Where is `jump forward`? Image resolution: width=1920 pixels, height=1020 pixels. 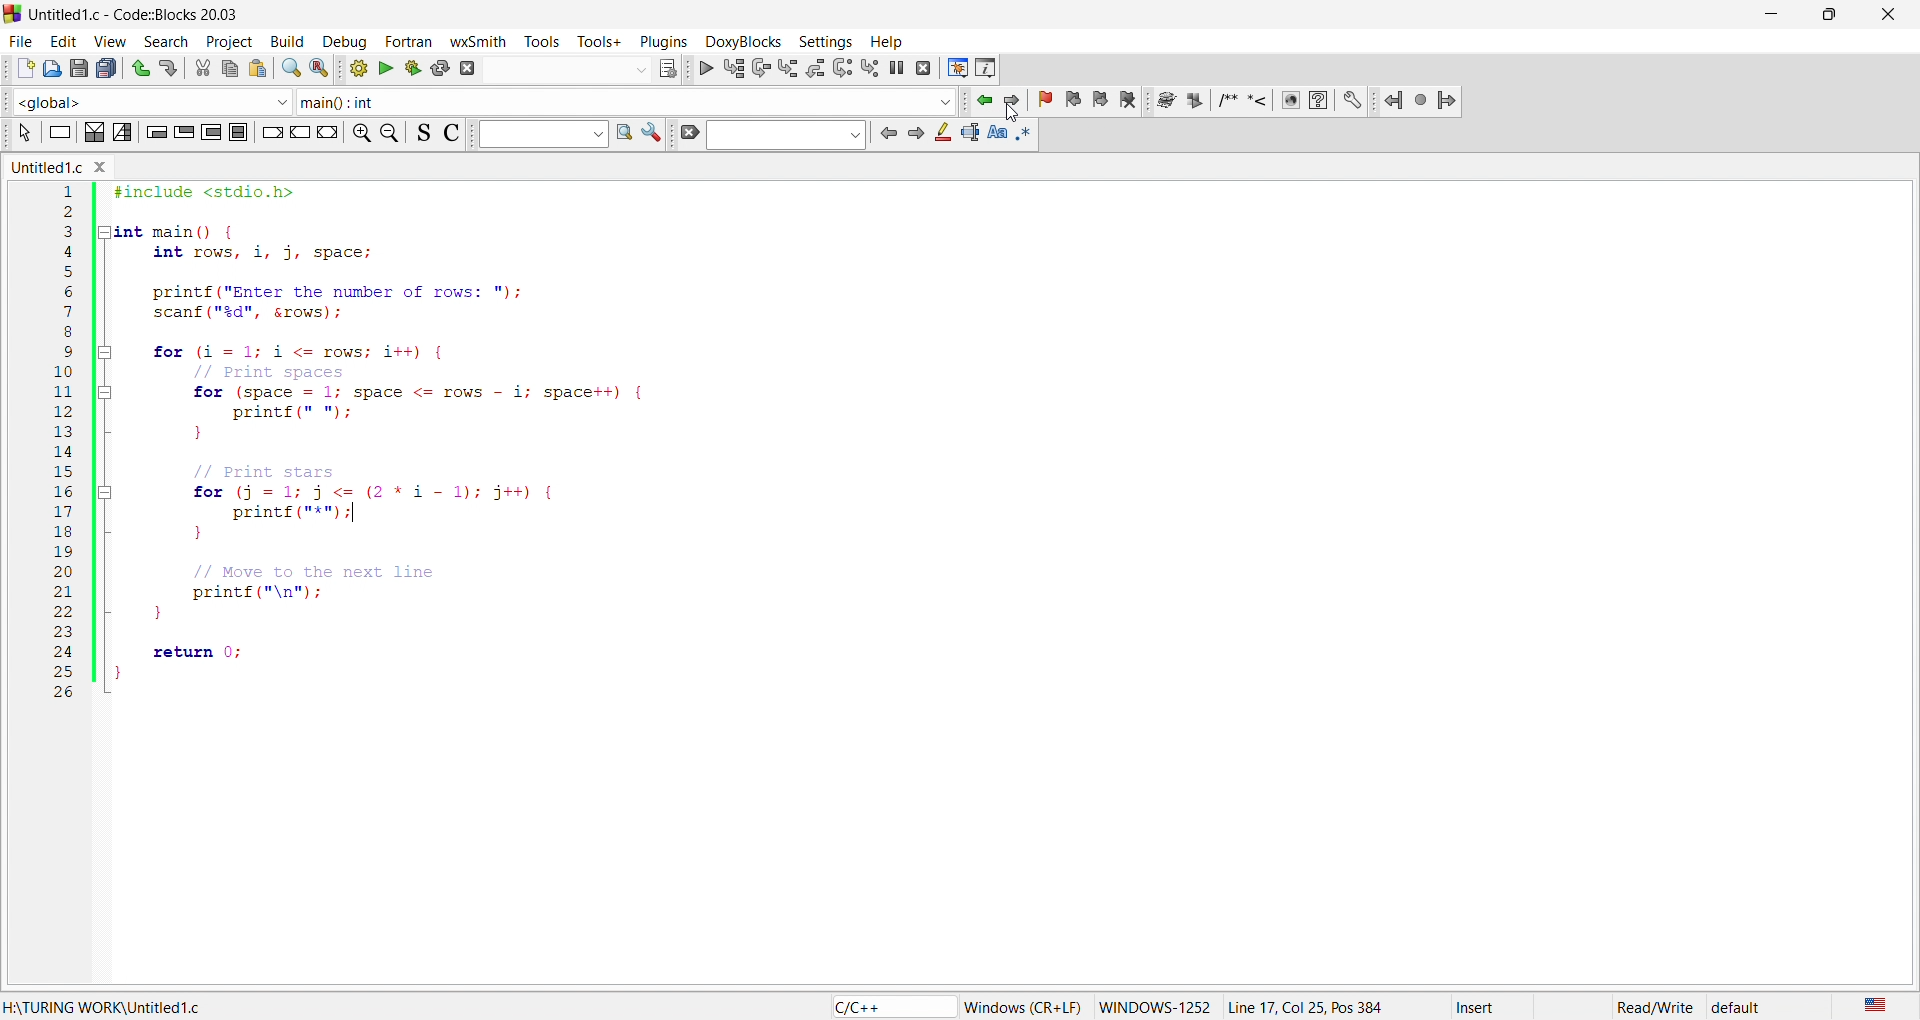 jump forward is located at coordinates (1017, 98).